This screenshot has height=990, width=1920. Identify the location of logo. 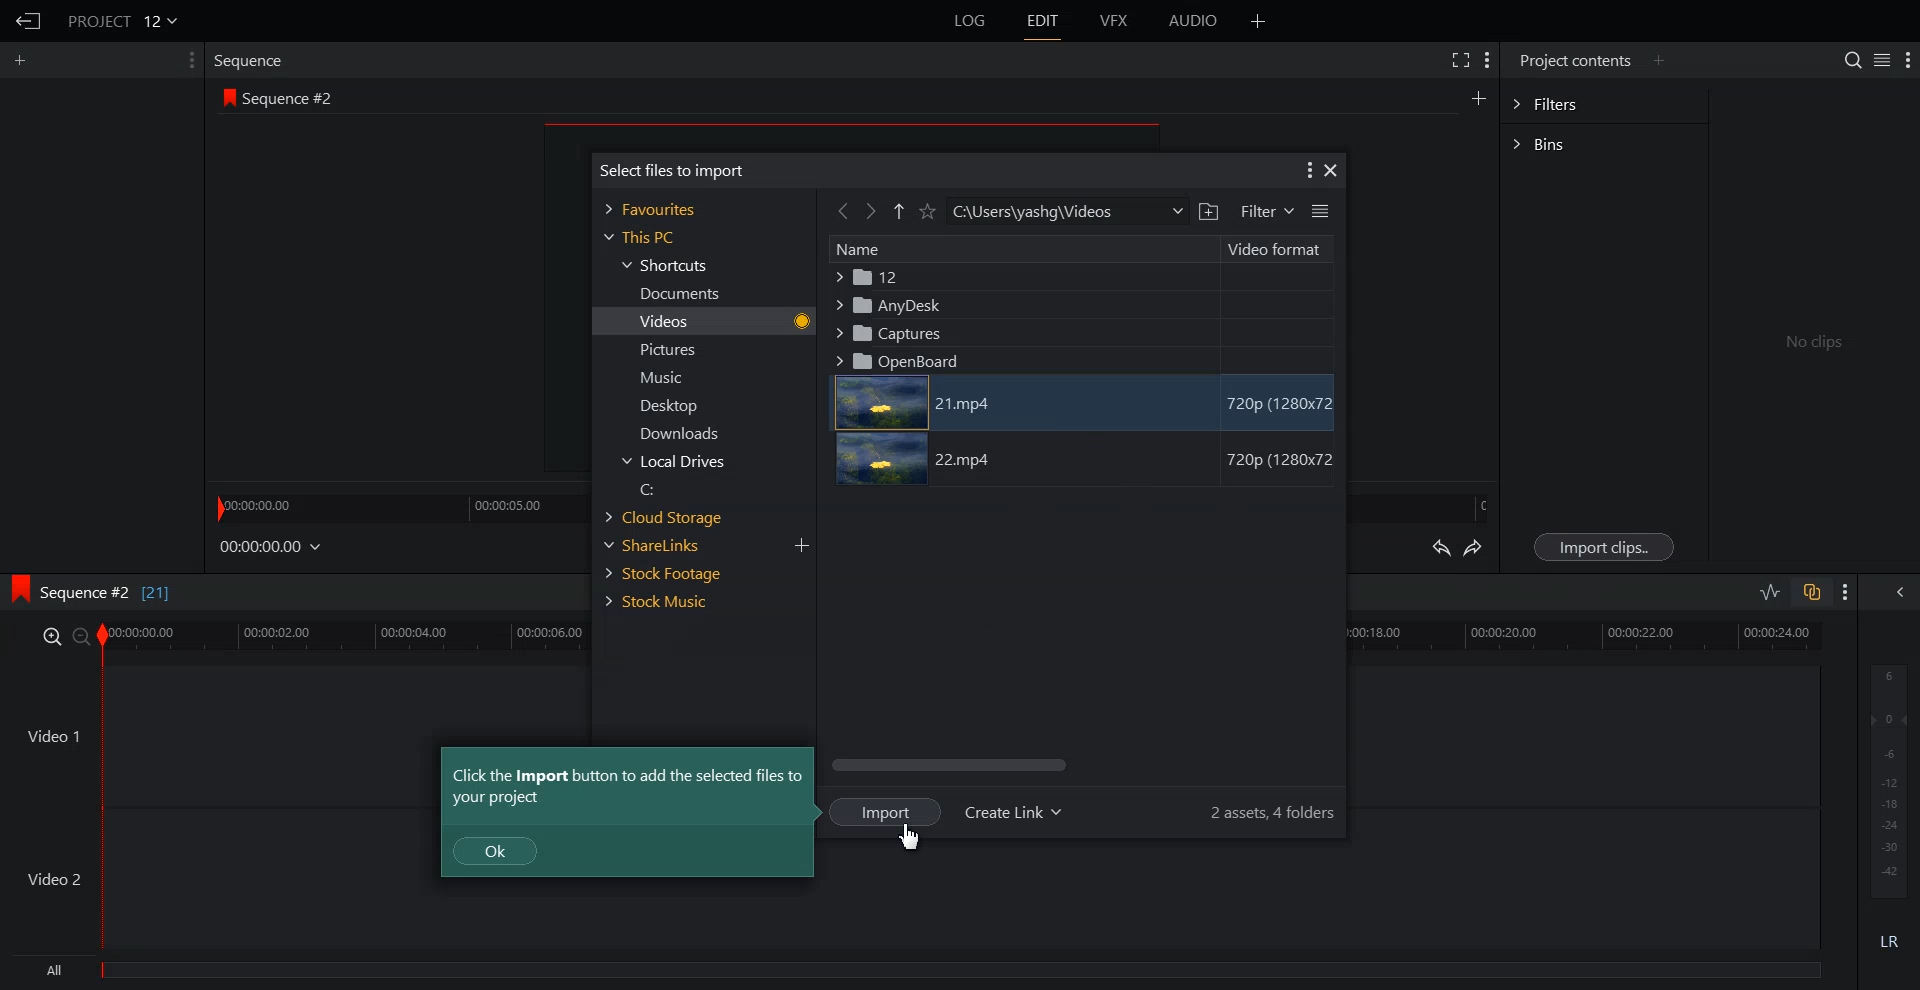
(17, 591).